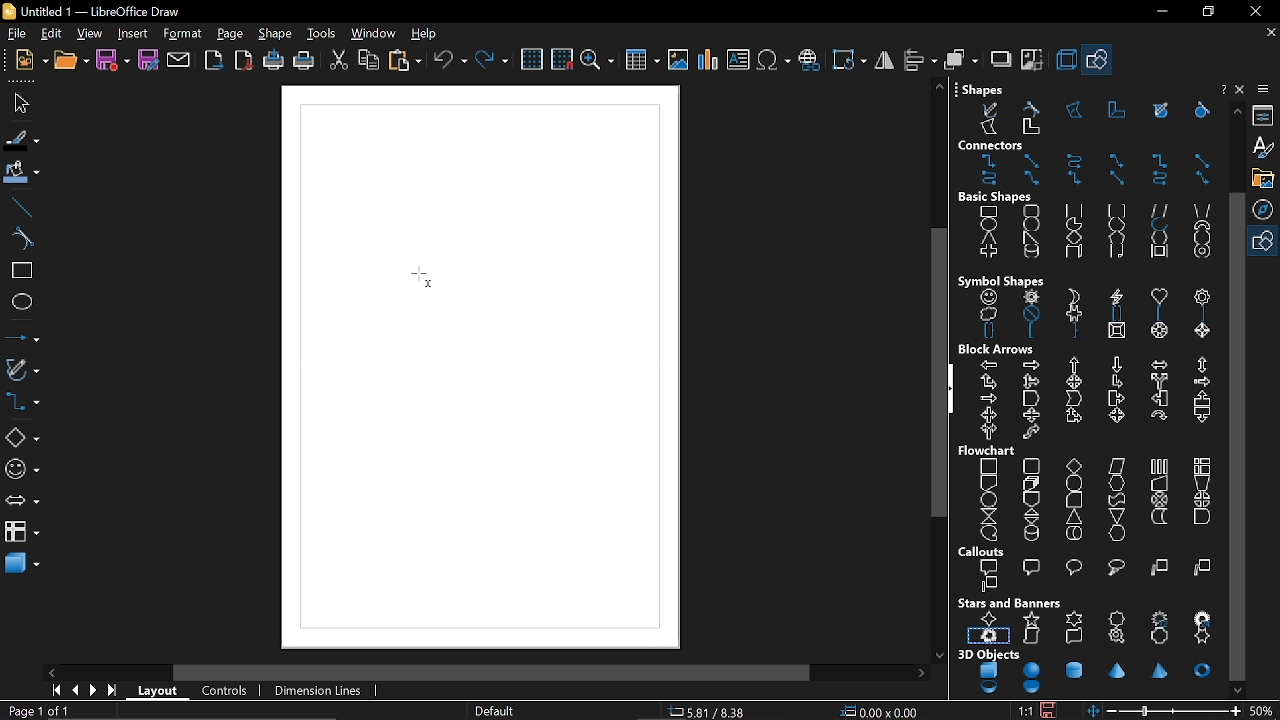 This screenshot has height=720, width=1280. Describe the element at coordinates (1234, 111) in the screenshot. I see `move up` at that location.